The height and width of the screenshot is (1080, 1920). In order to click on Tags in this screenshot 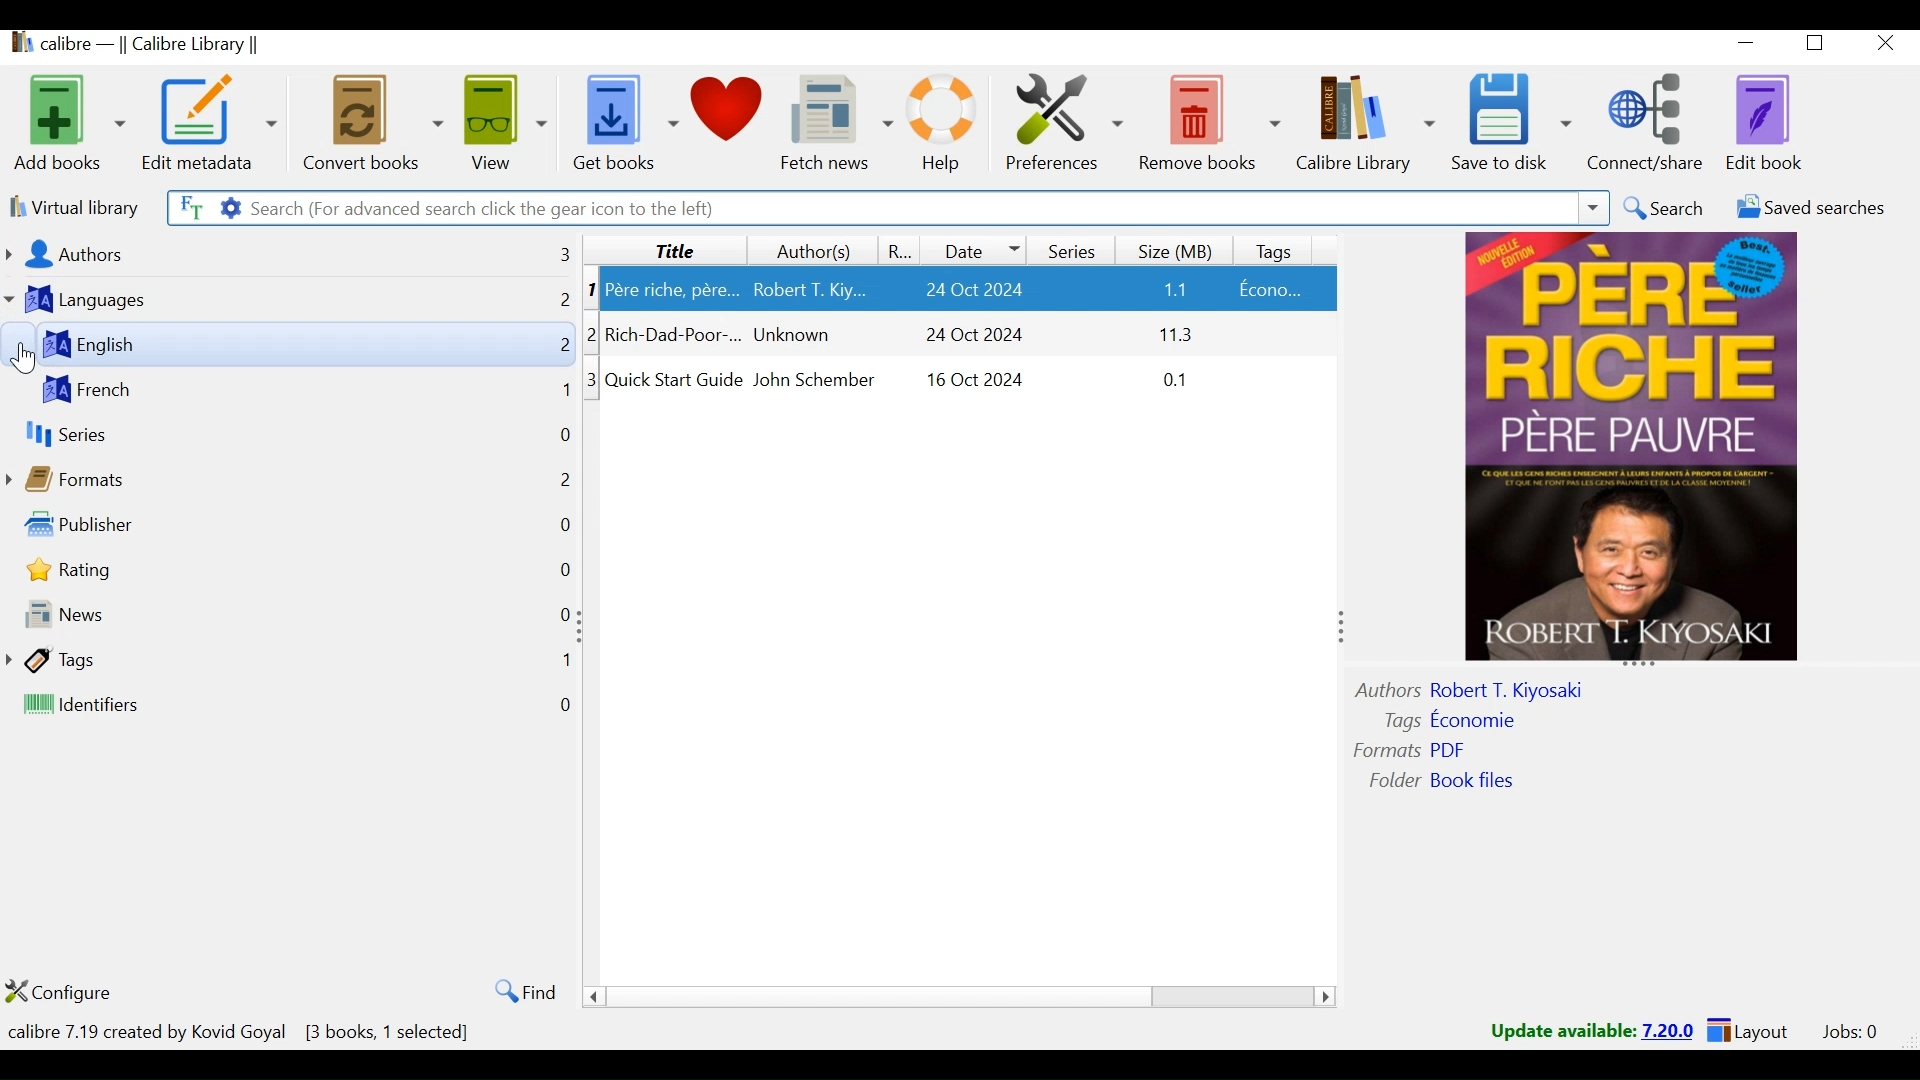, I will do `click(150, 661)`.